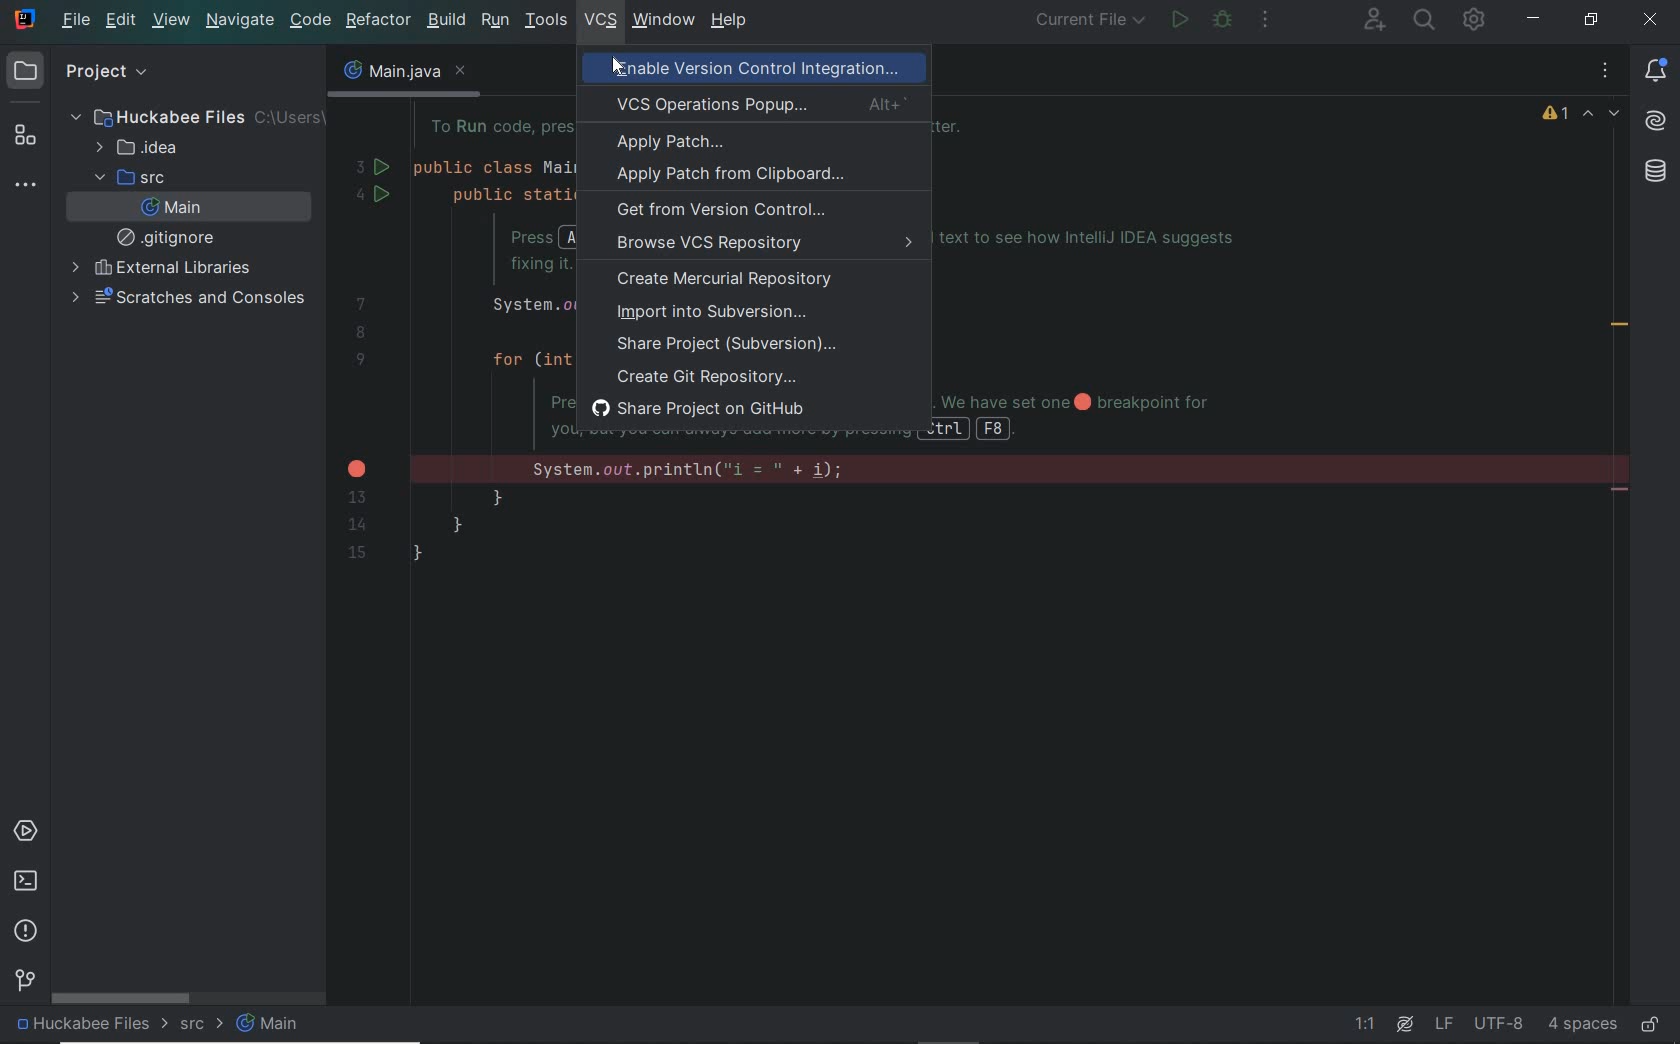  What do you see at coordinates (26, 881) in the screenshot?
I see `terminal` at bounding box center [26, 881].